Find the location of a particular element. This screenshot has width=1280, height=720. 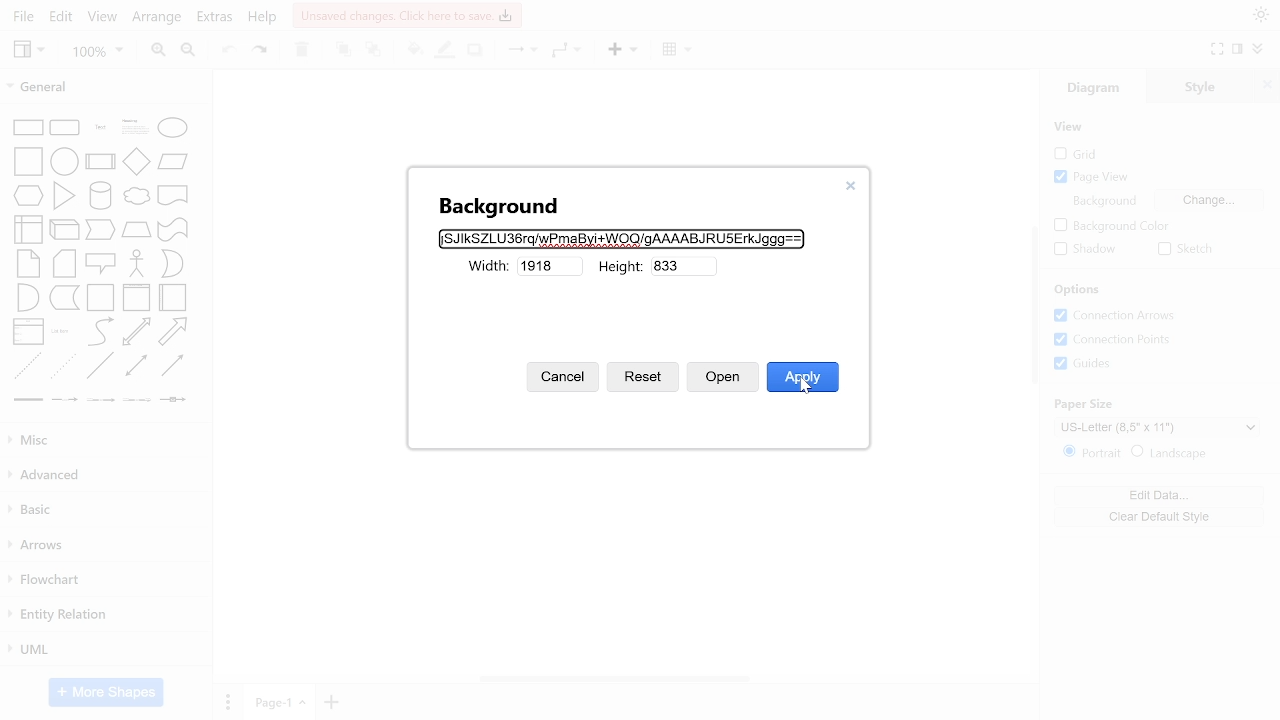

unsaved changes. Click here to save is located at coordinates (407, 15).